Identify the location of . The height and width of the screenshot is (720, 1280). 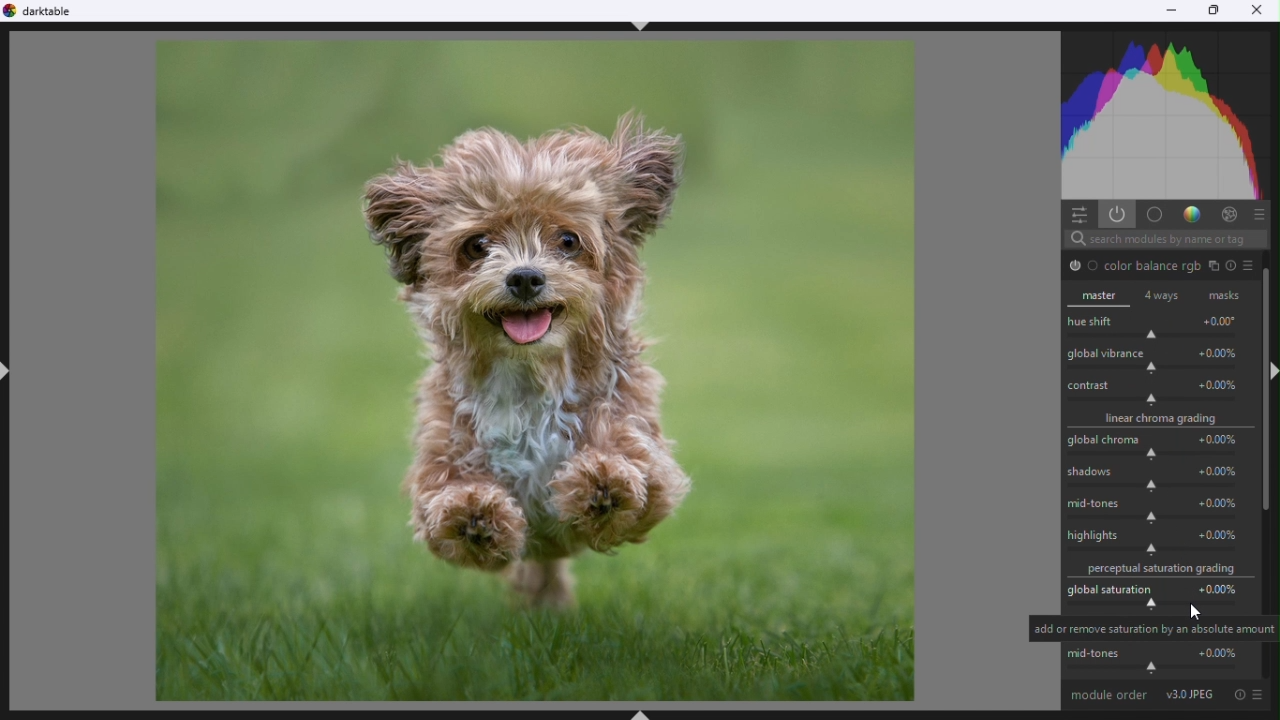
(1237, 698).